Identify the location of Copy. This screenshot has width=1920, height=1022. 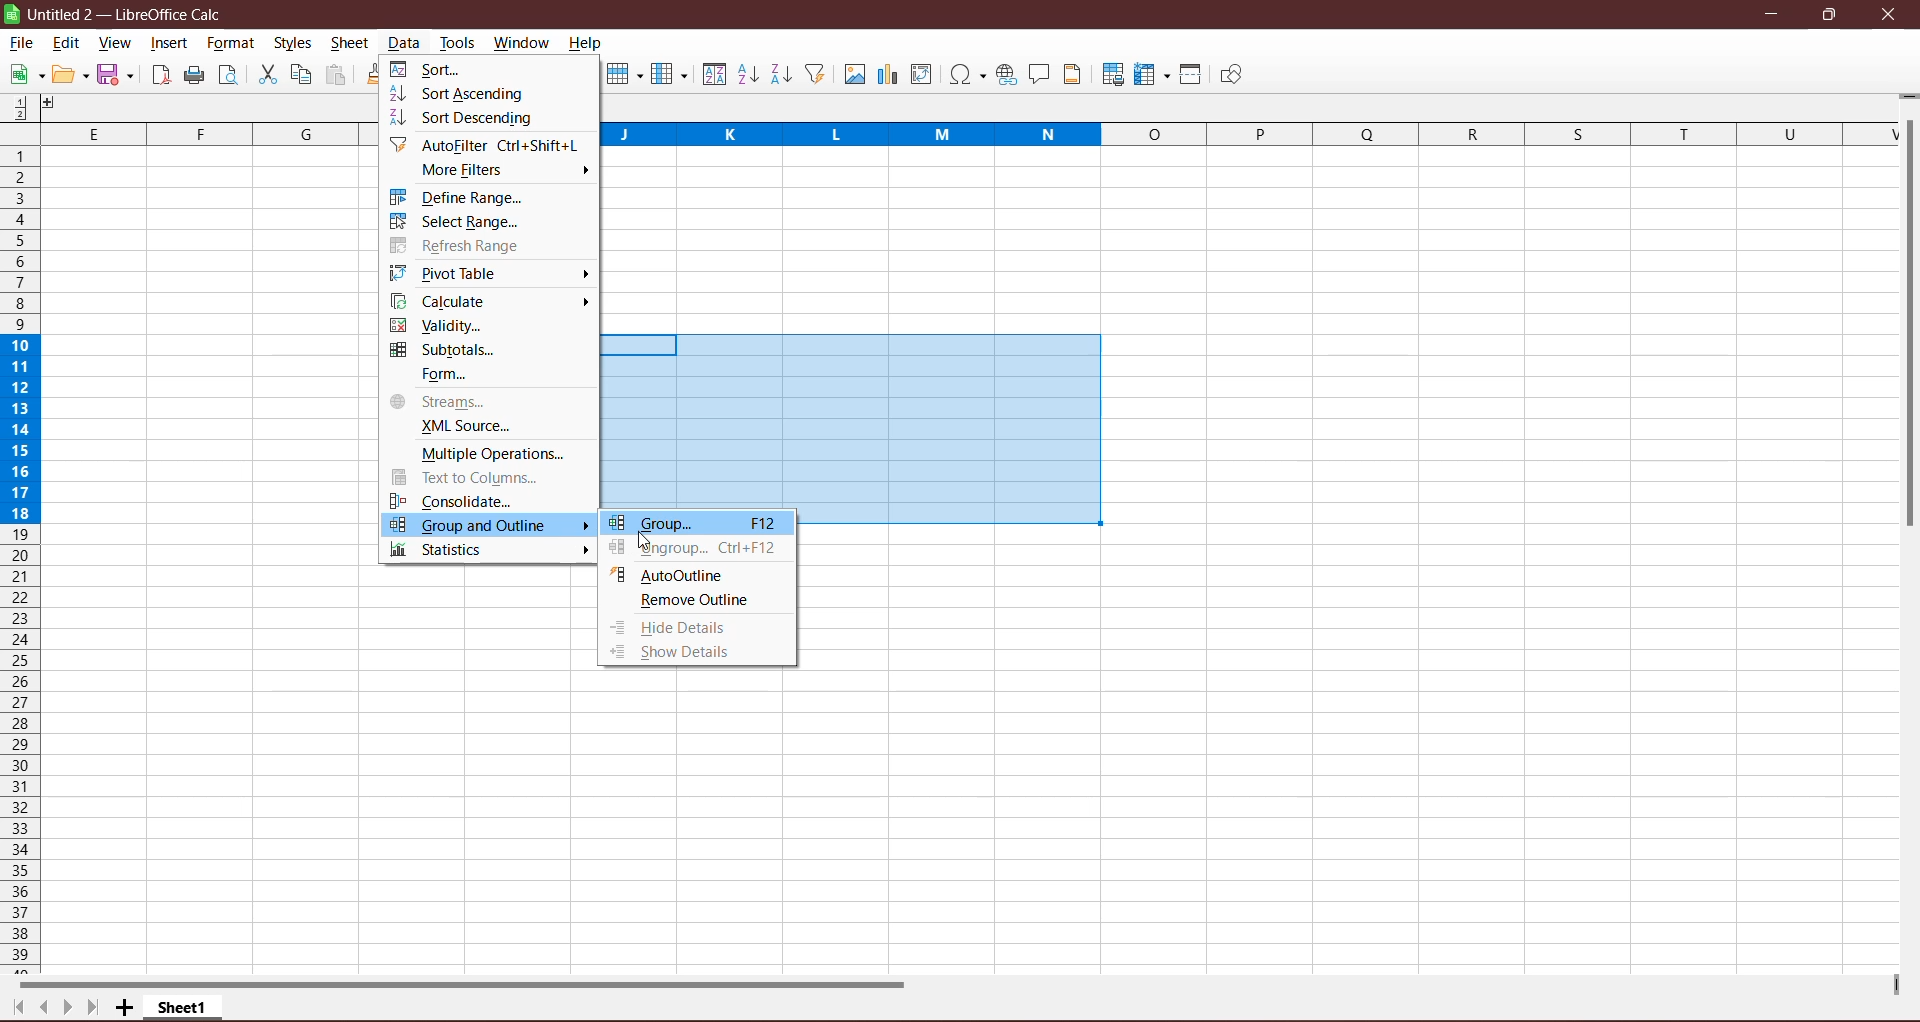
(301, 74).